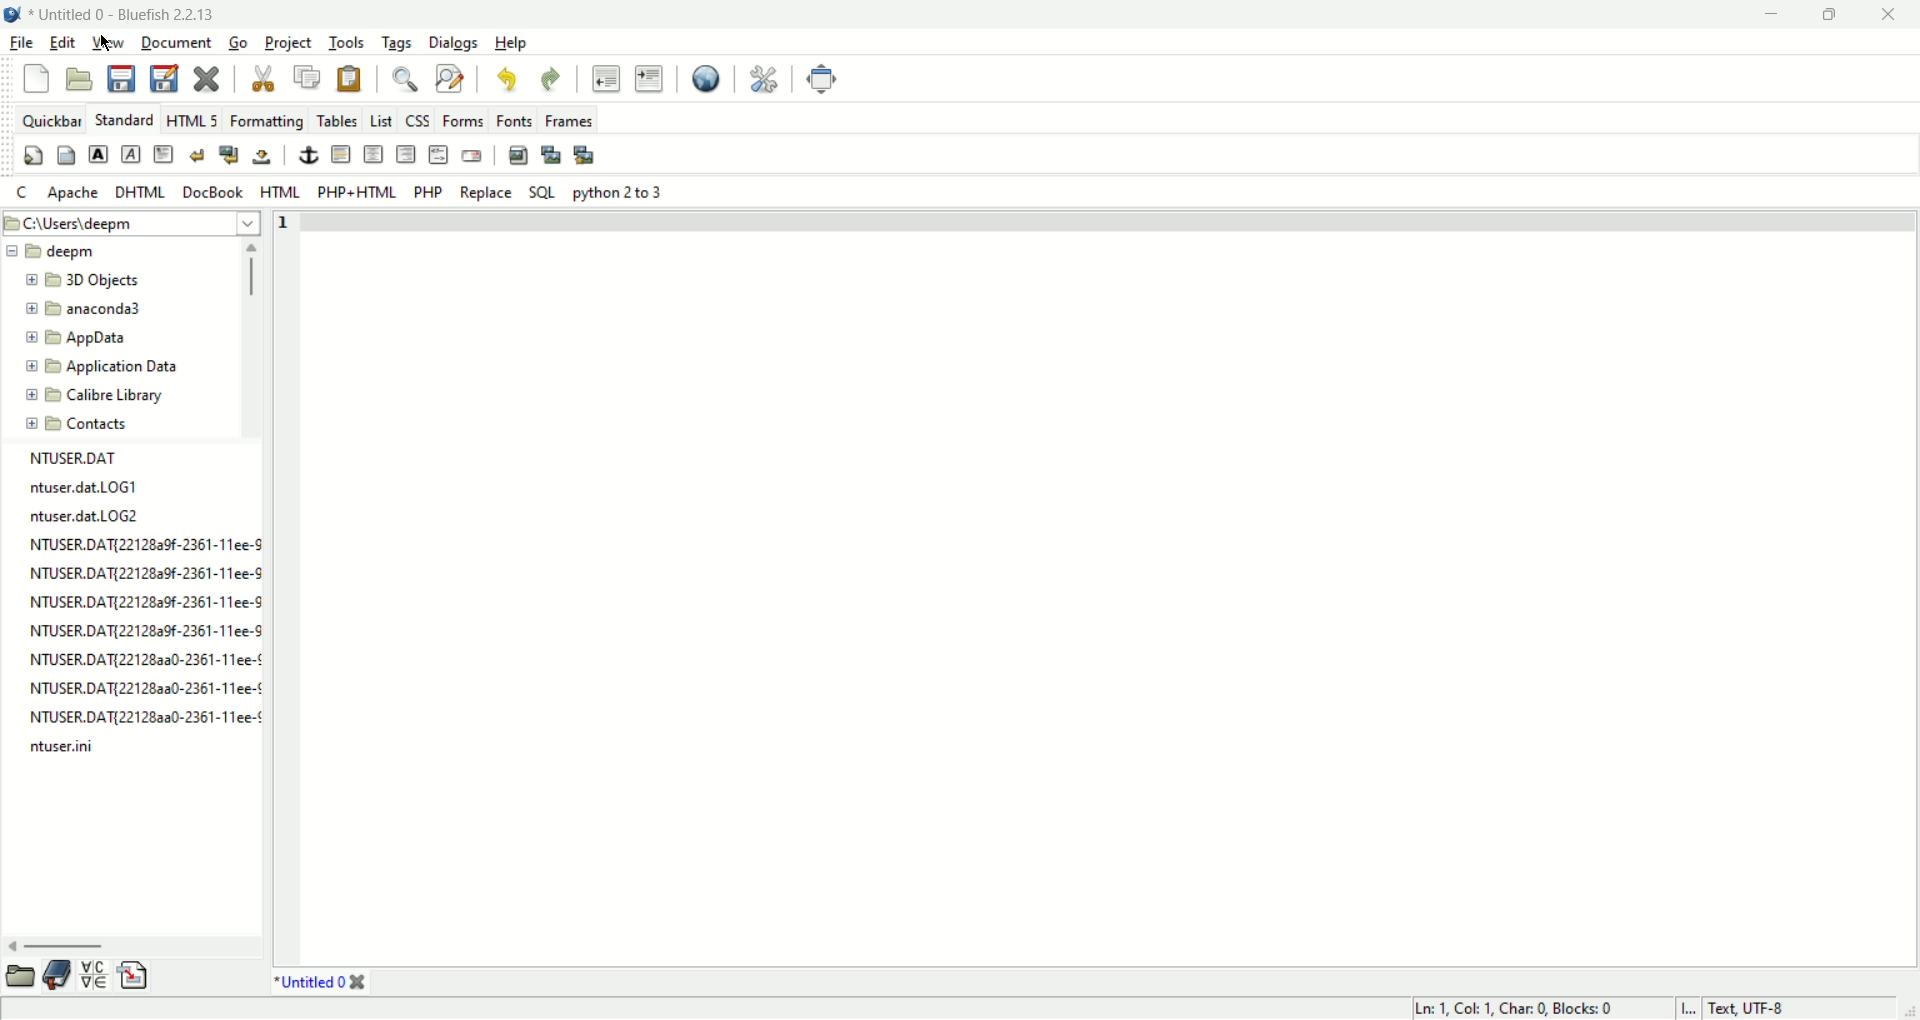 Image resolution: width=1920 pixels, height=1020 pixels. What do you see at coordinates (472, 155) in the screenshot?
I see `email` at bounding box center [472, 155].